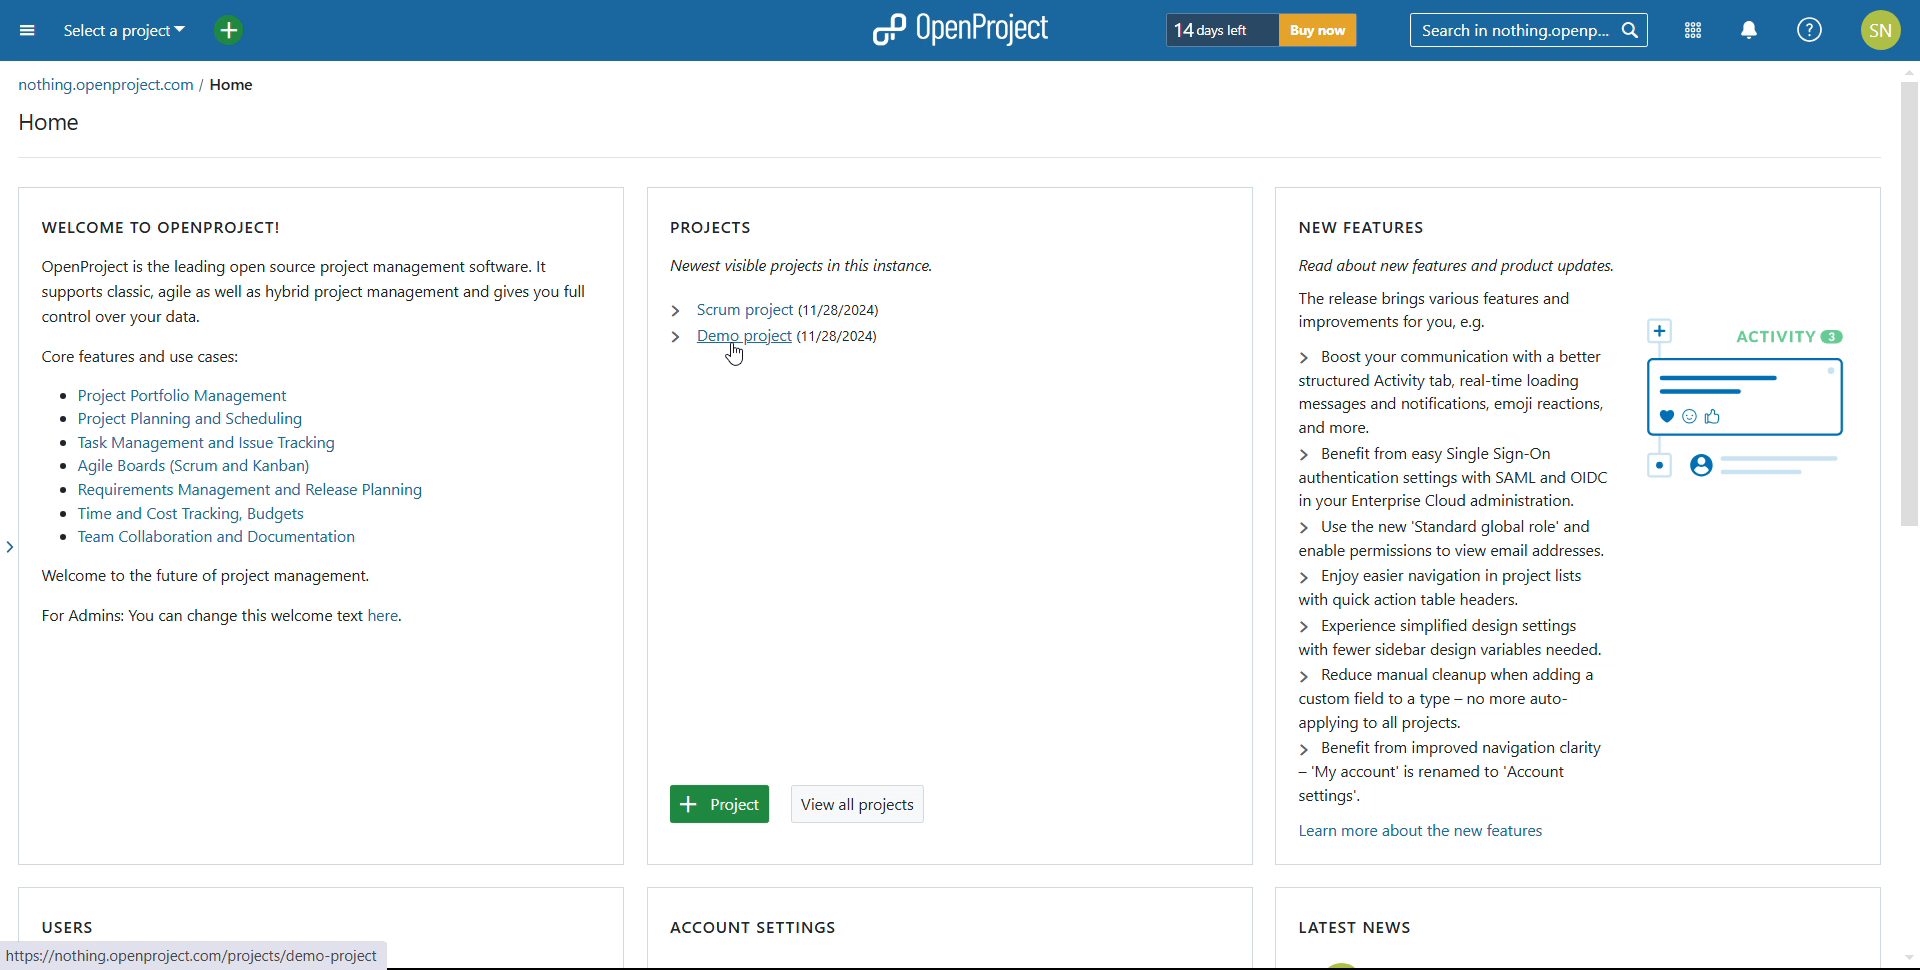  Describe the element at coordinates (1908, 69) in the screenshot. I see `scroll up` at that location.